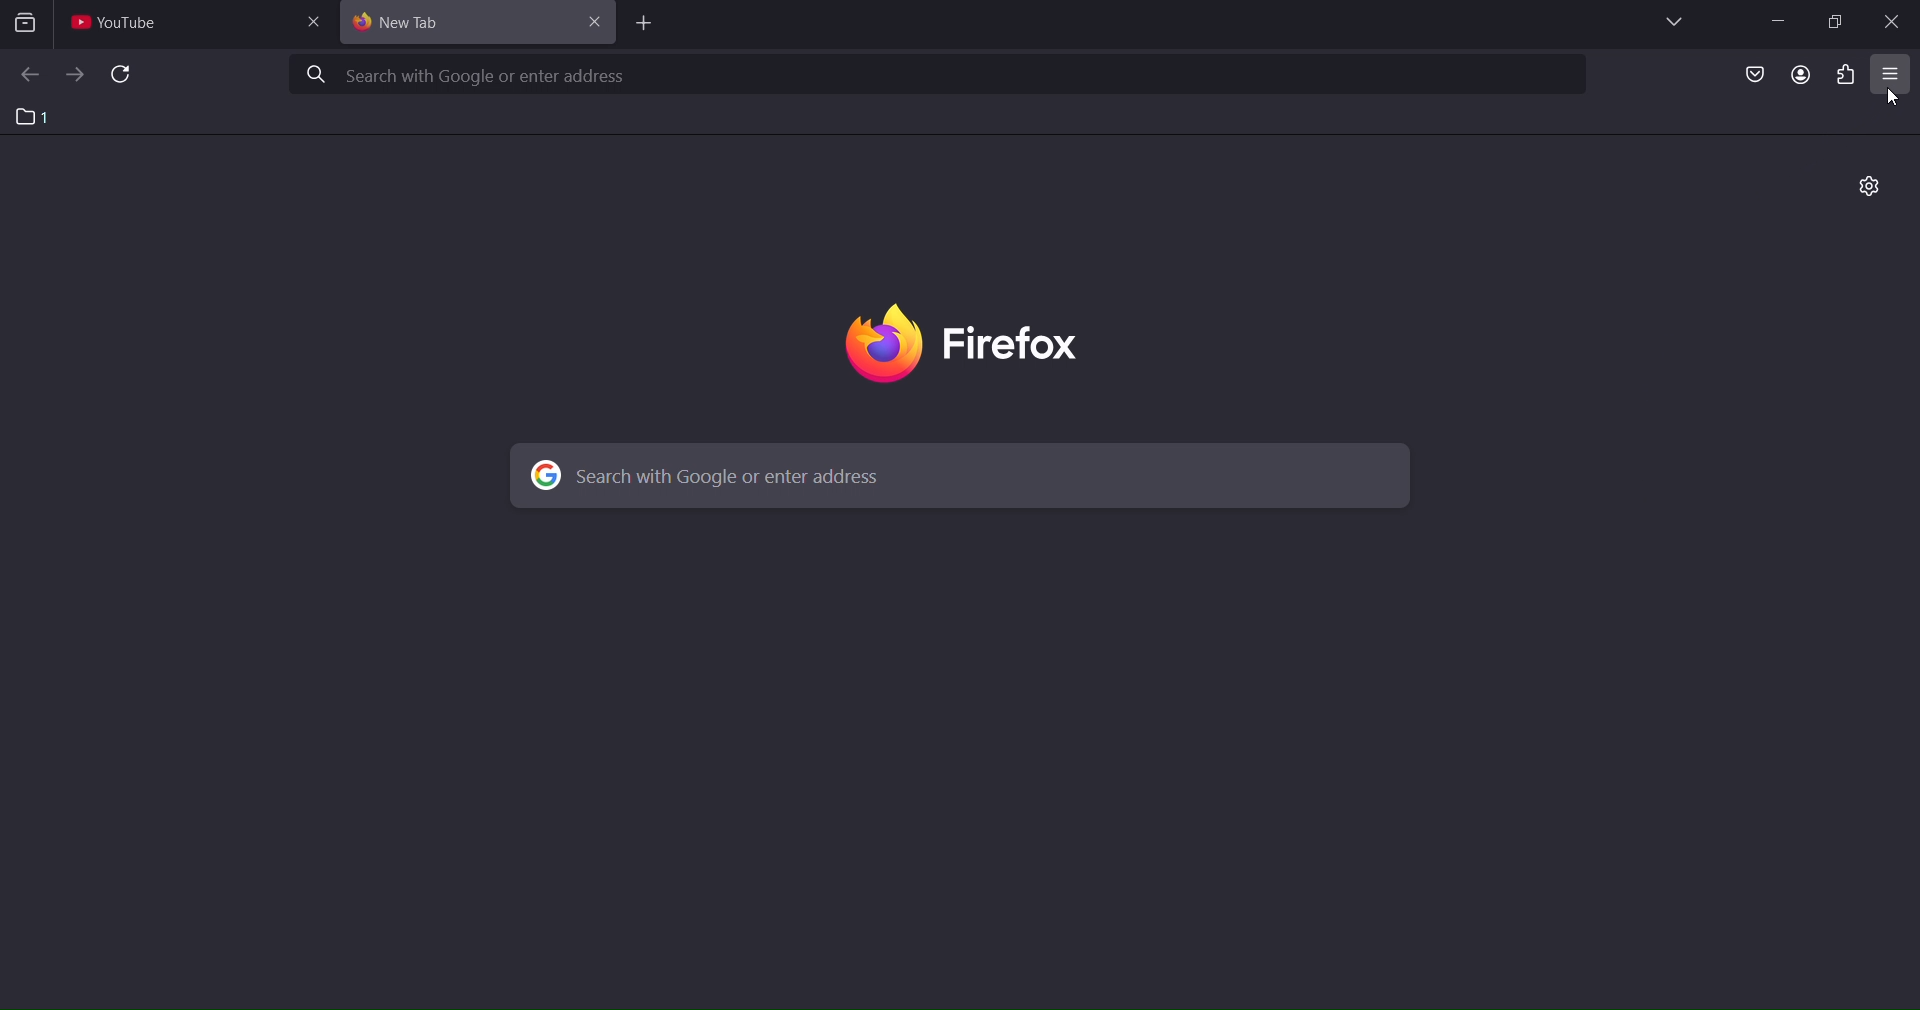 This screenshot has width=1920, height=1010. I want to click on close page, so click(319, 21).